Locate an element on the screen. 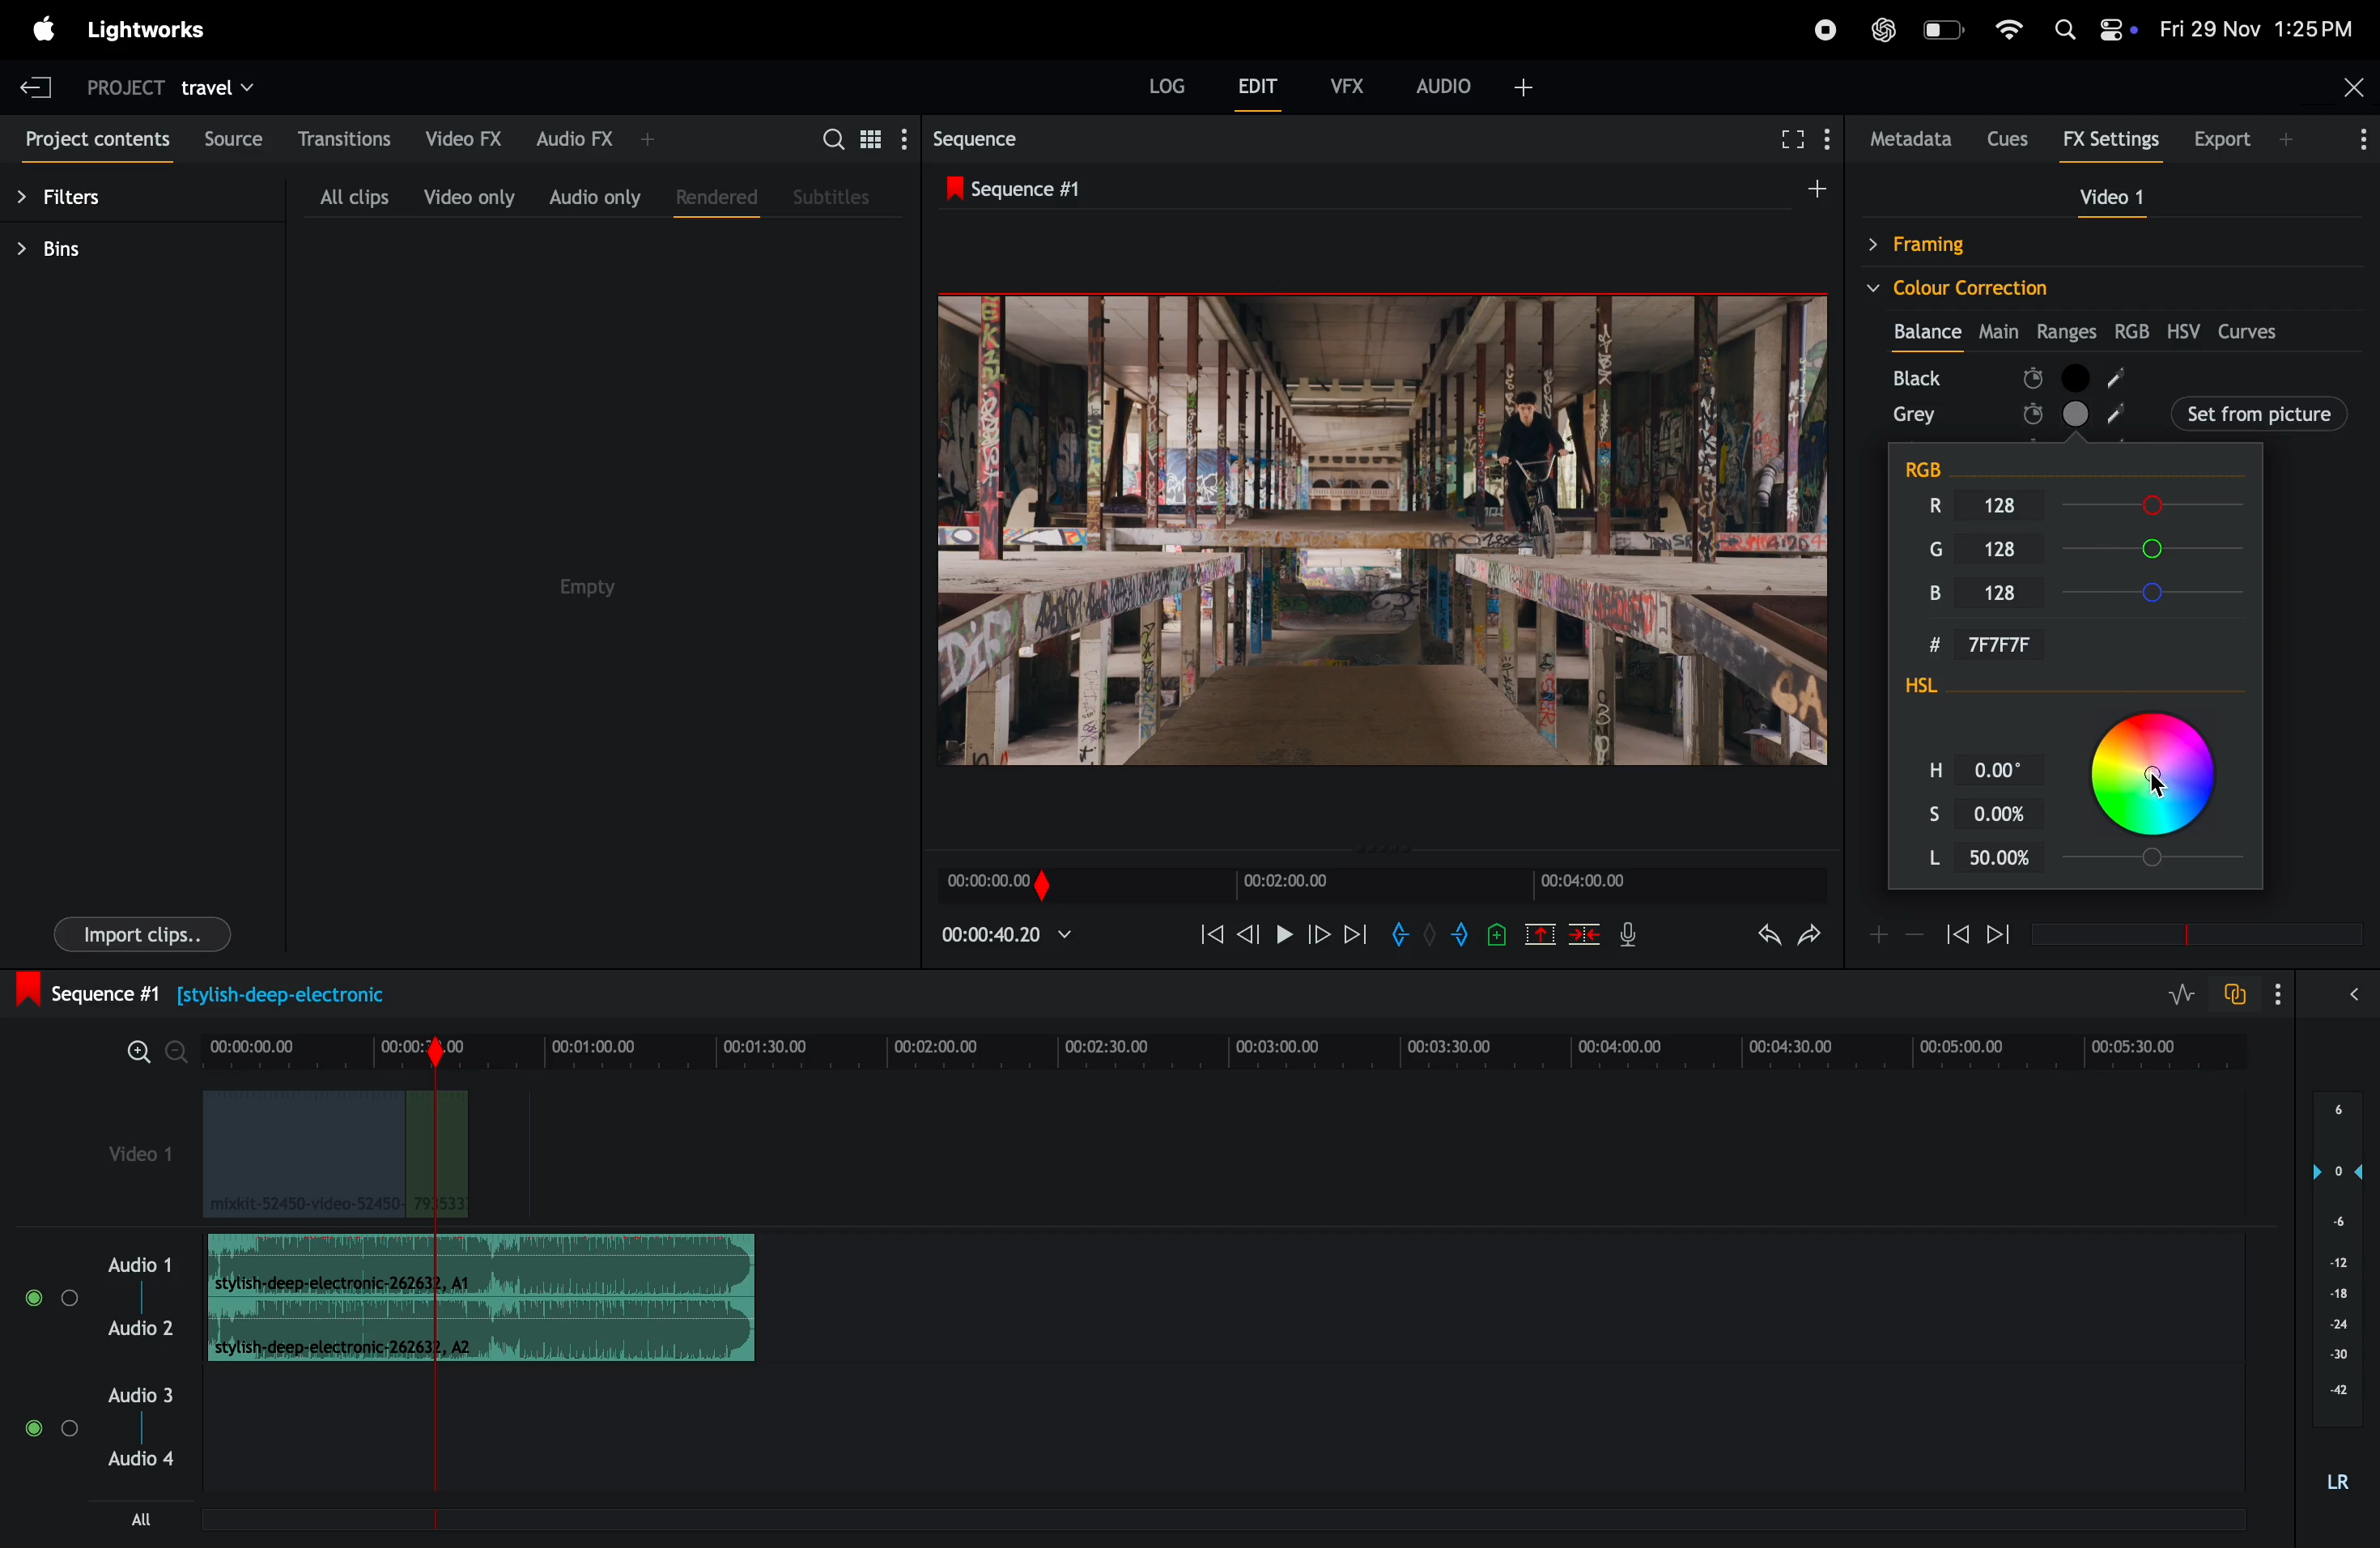  vfx is located at coordinates (1348, 83).